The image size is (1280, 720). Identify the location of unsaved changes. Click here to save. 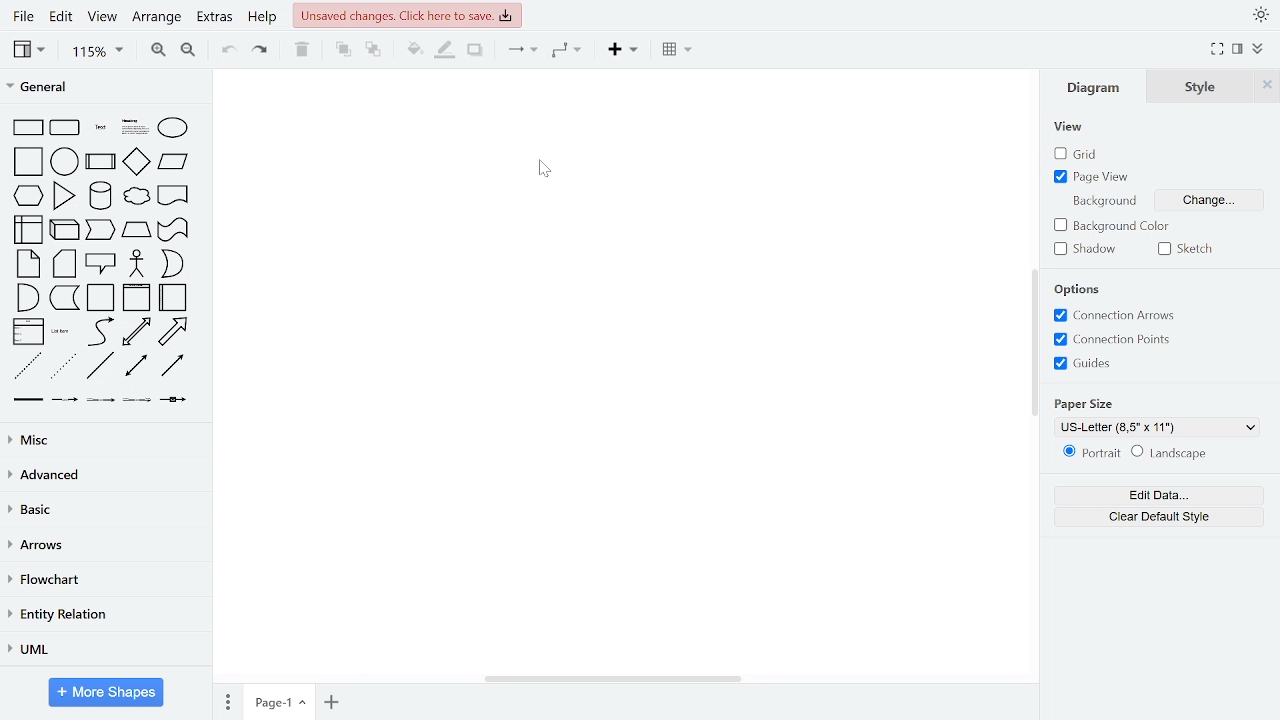
(406, 14).